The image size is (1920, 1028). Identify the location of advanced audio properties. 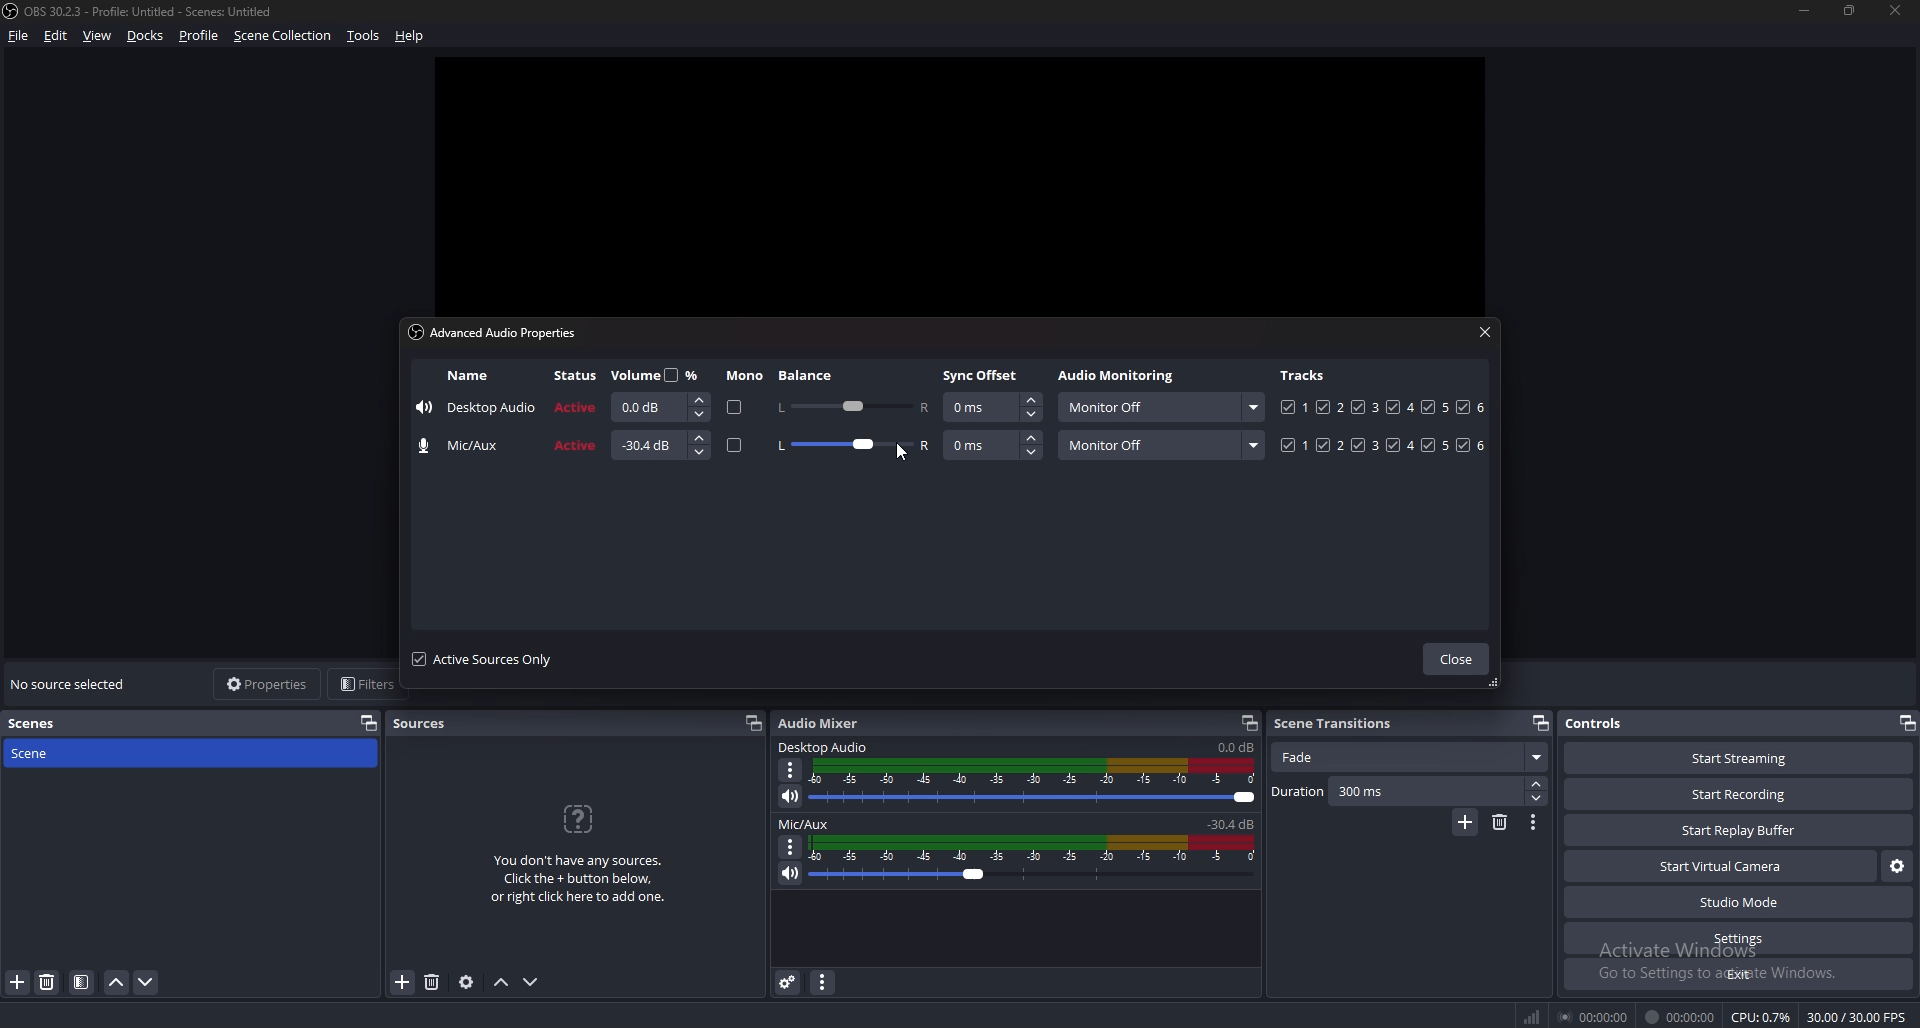
(789, 982).